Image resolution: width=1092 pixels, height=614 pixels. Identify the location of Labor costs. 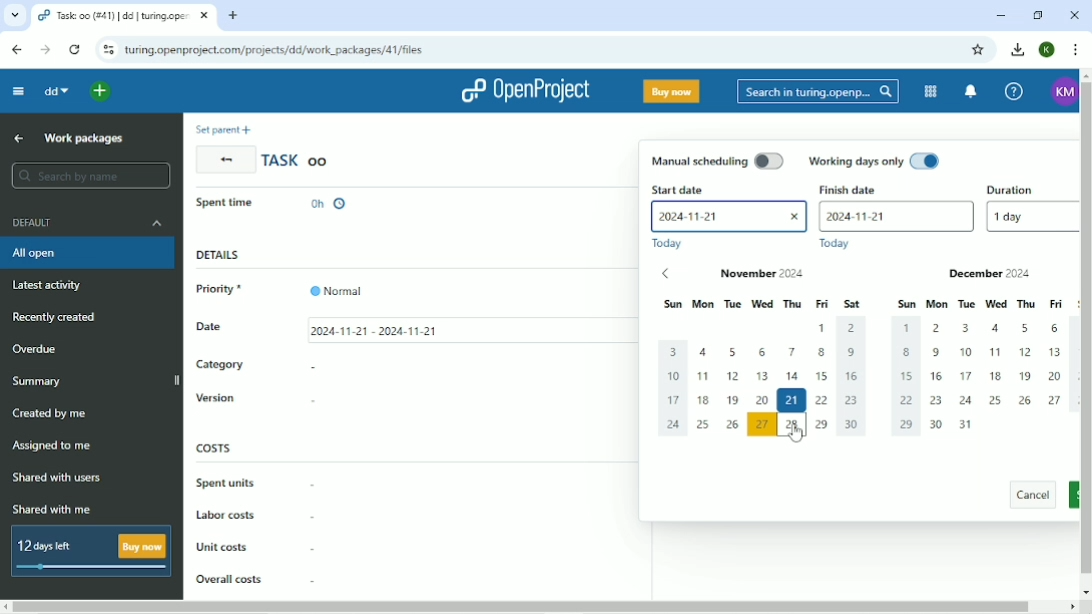
(227, 514).